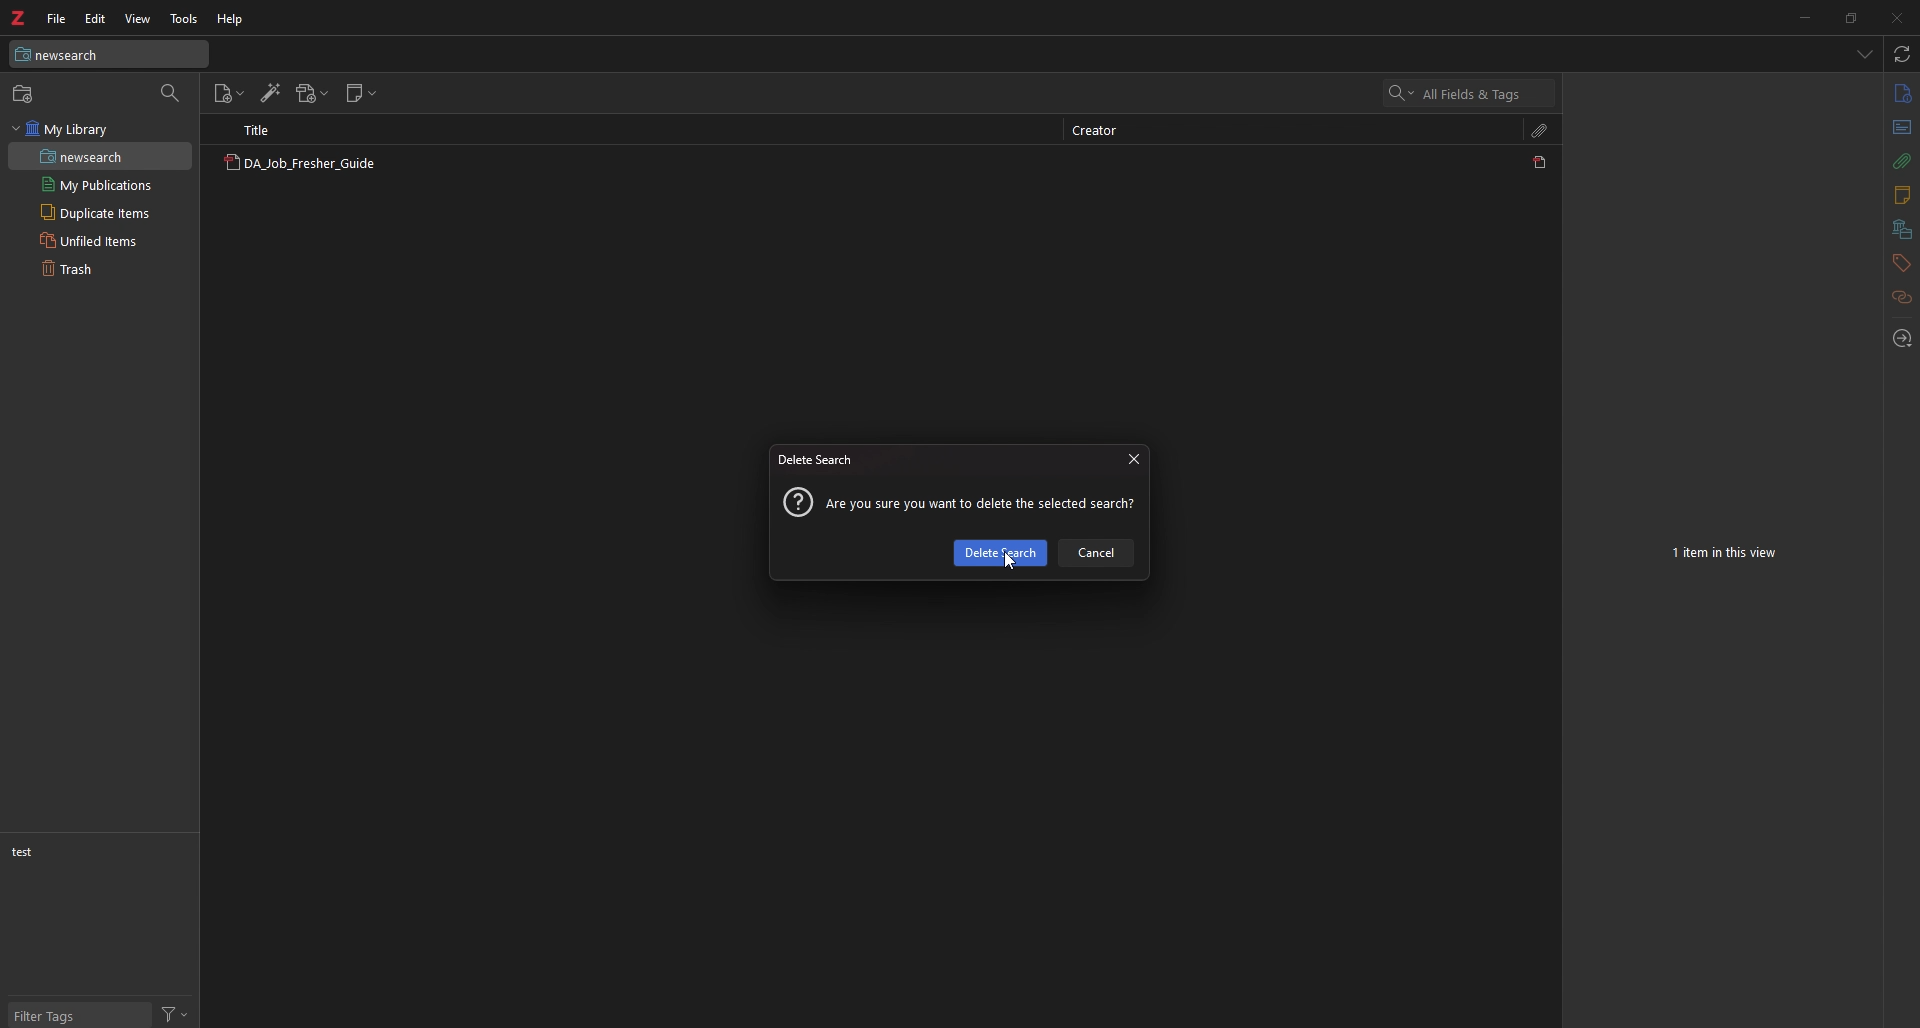 The width and height of the screenshot is (1920, 1028). I want to click on Locate, so click(1906, 339).